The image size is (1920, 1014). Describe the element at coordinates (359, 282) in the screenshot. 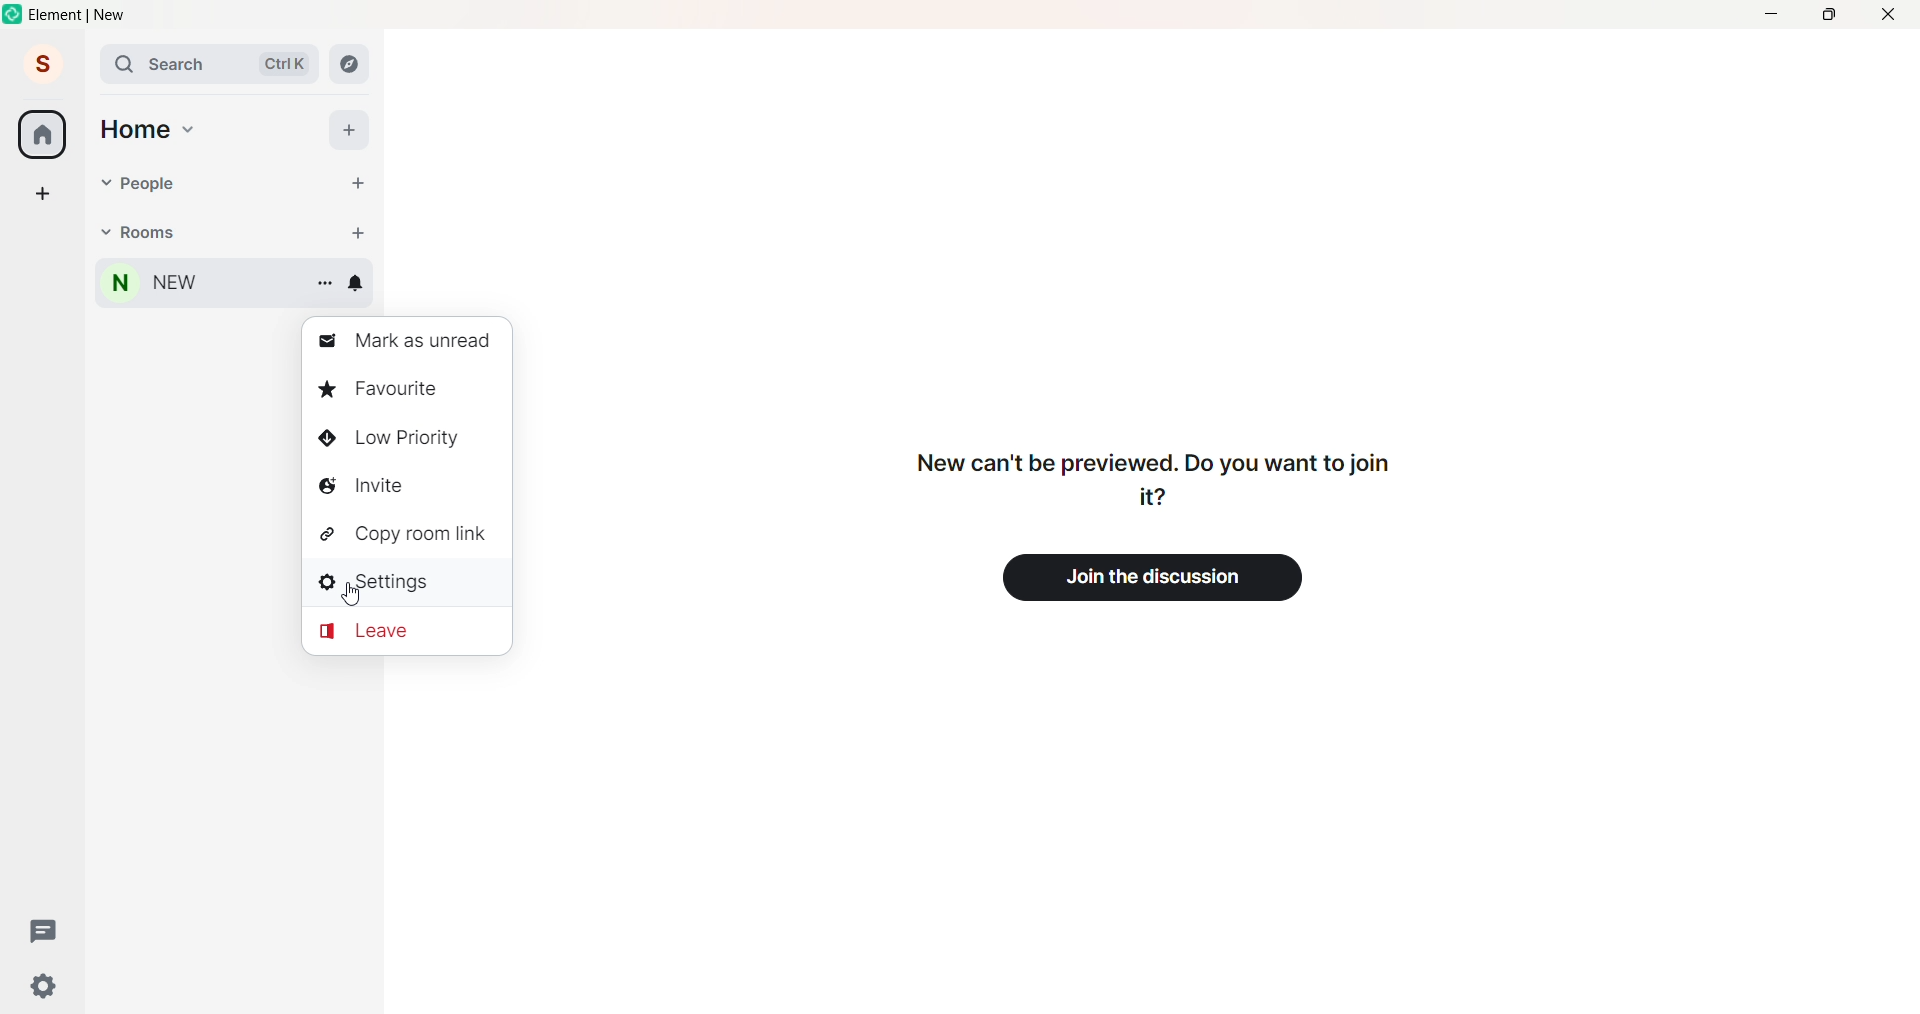

I see `notify` at that location.